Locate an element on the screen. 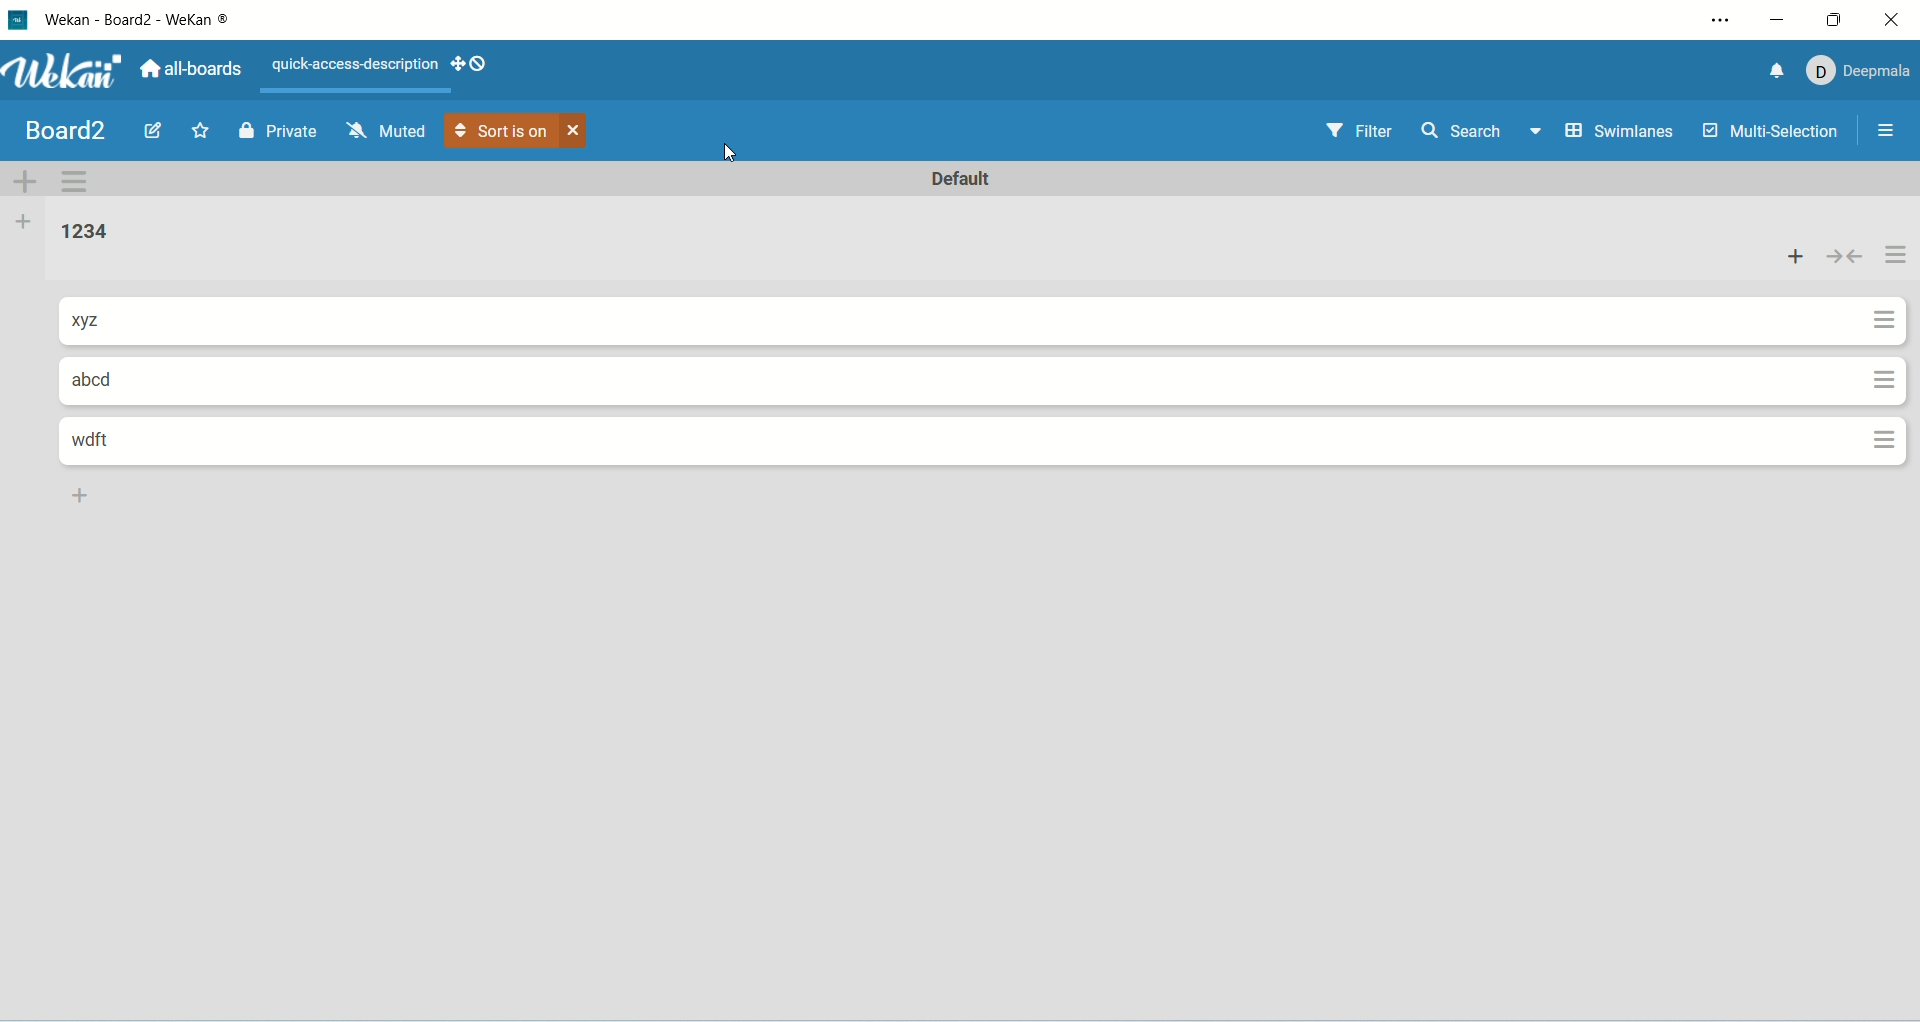 The width and height of the screenshot is (1920, 1022). search is located at coordinates (1481, 133).